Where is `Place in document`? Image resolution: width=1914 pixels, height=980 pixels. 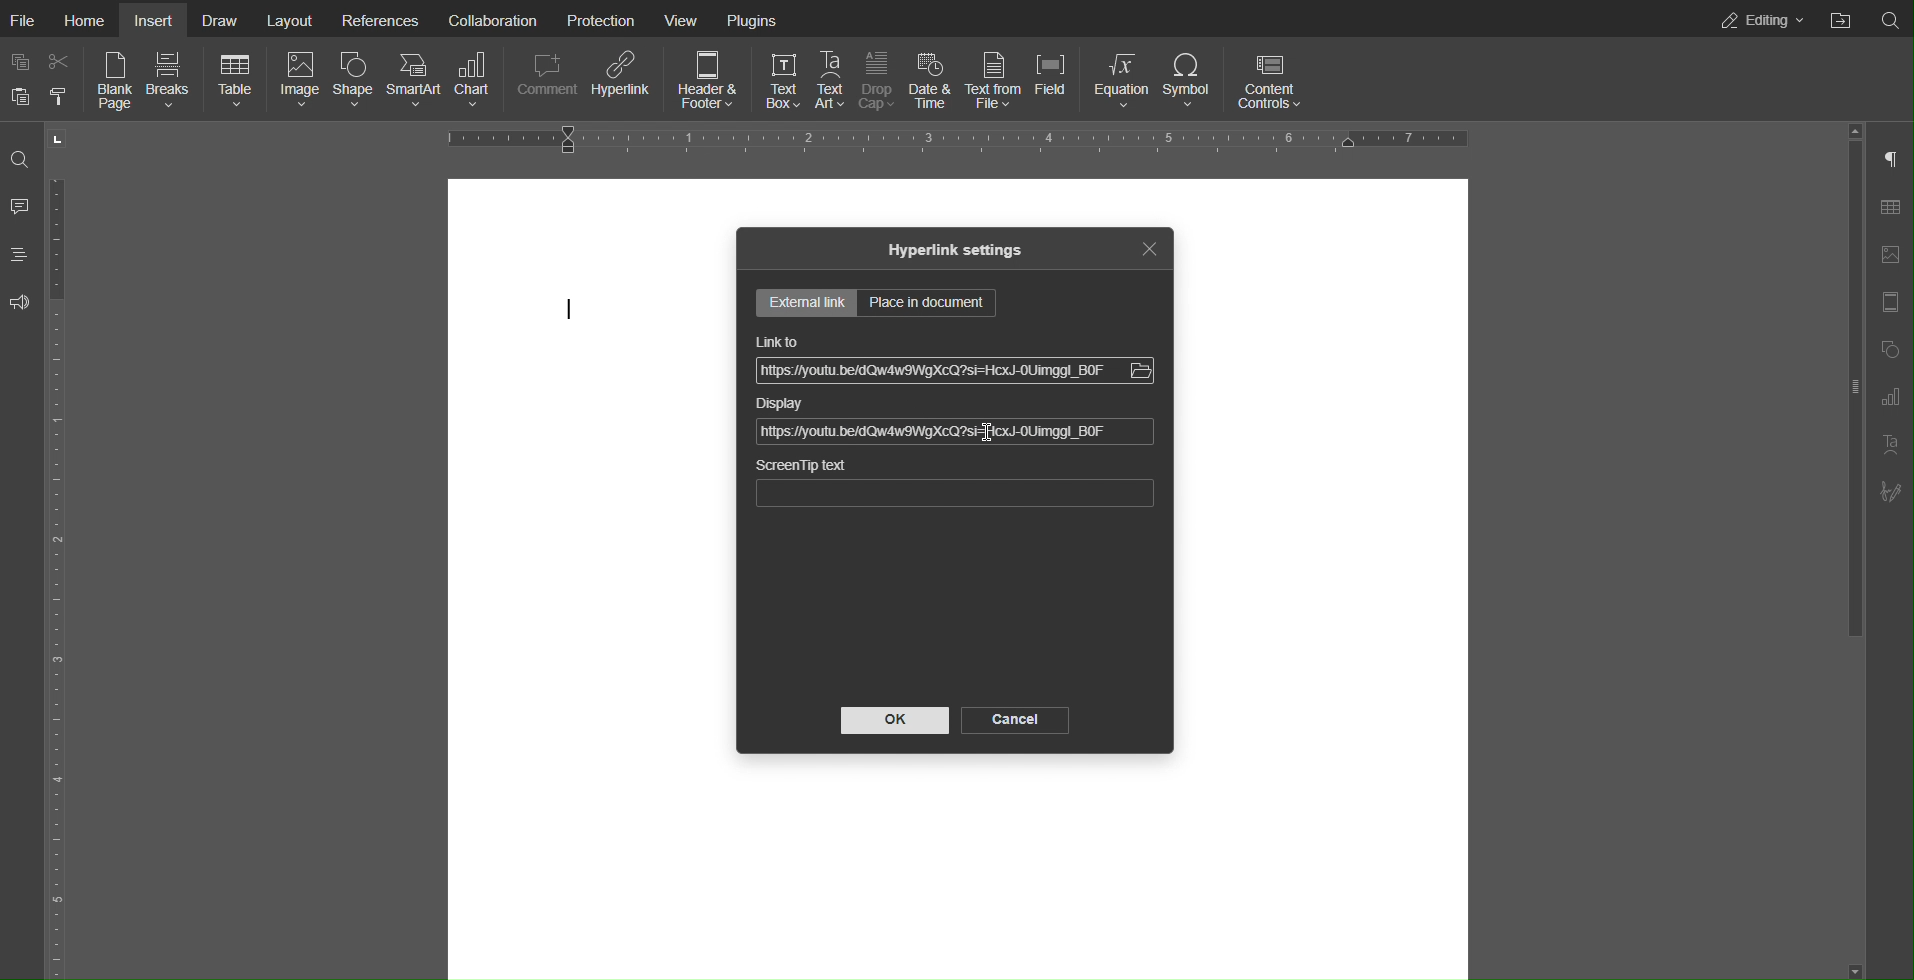
Place in document is located at coordinates (929, 303).